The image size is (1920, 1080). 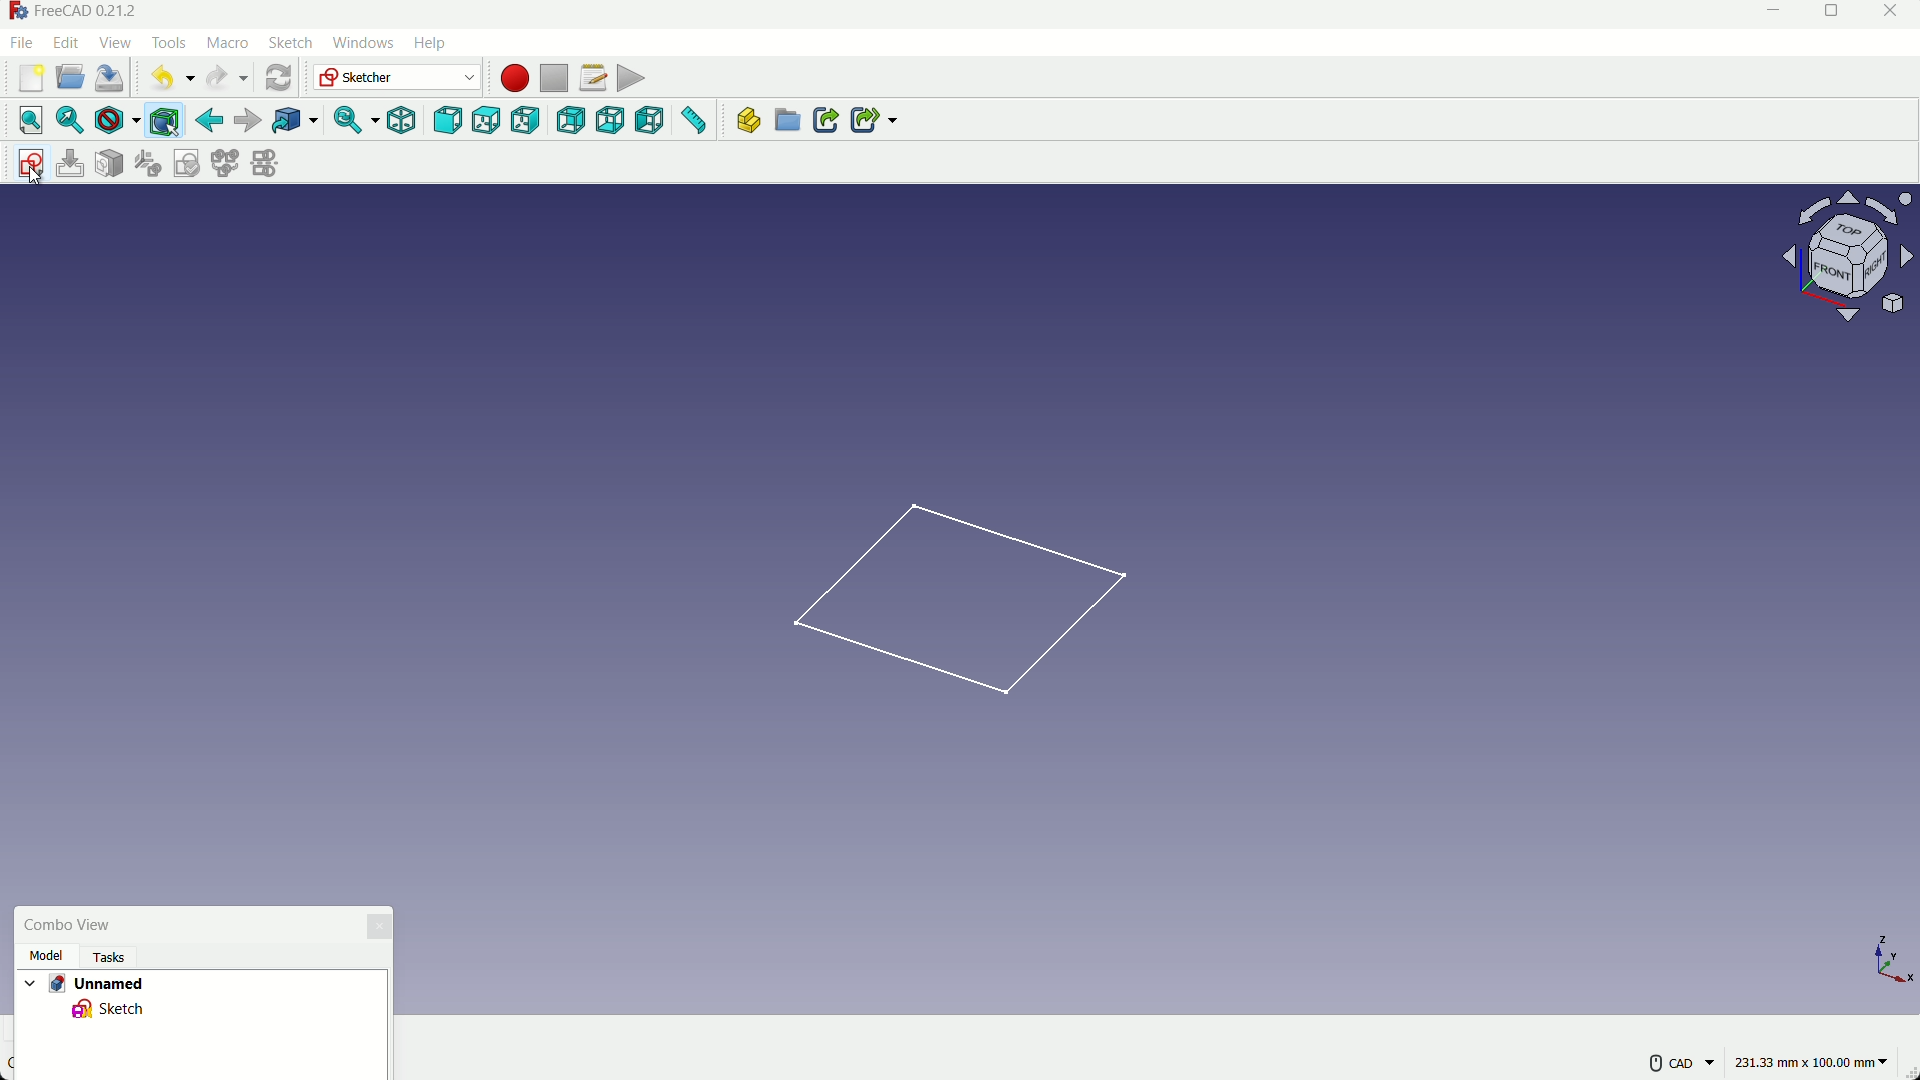 What do you see at coordinates (527, 121) in the screenshot?
I see `right view` at bounding box center [527, 121].